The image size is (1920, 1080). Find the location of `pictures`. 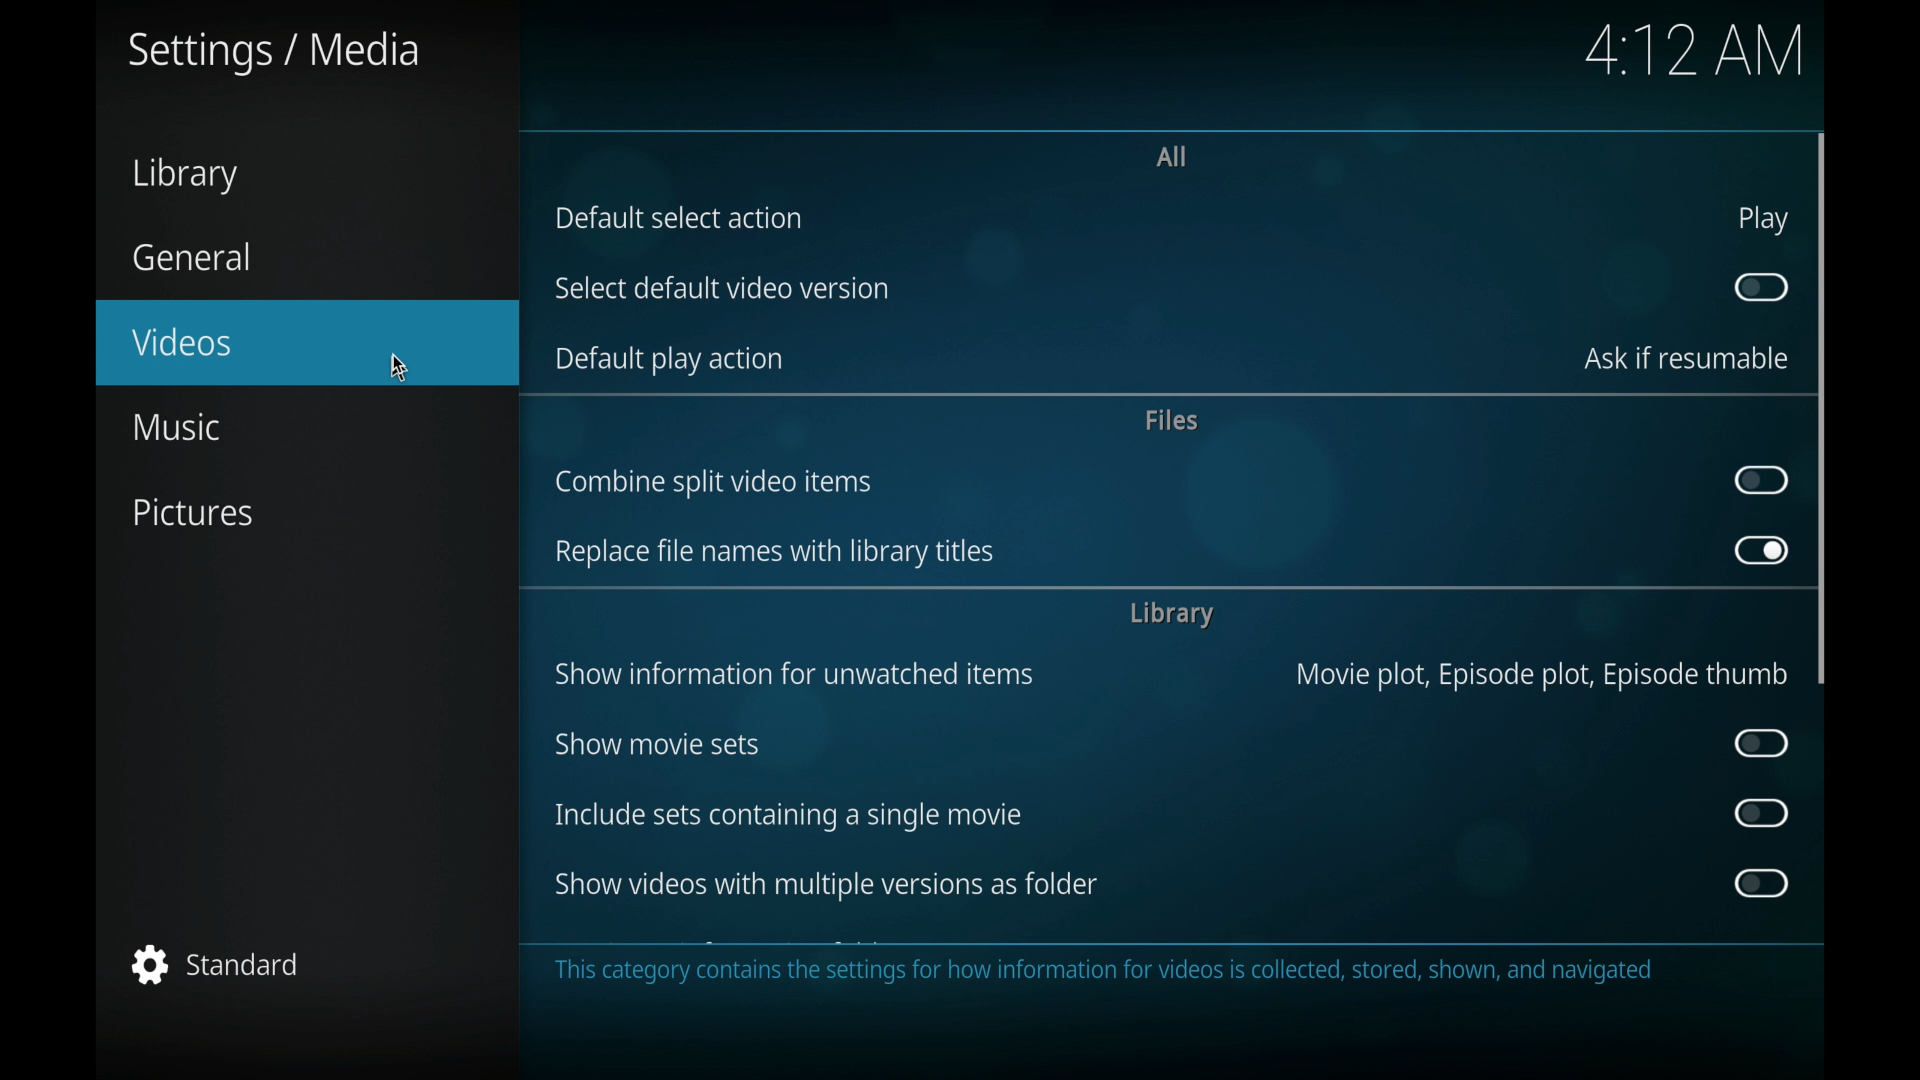

pictures is located at coordinates (196, 513).